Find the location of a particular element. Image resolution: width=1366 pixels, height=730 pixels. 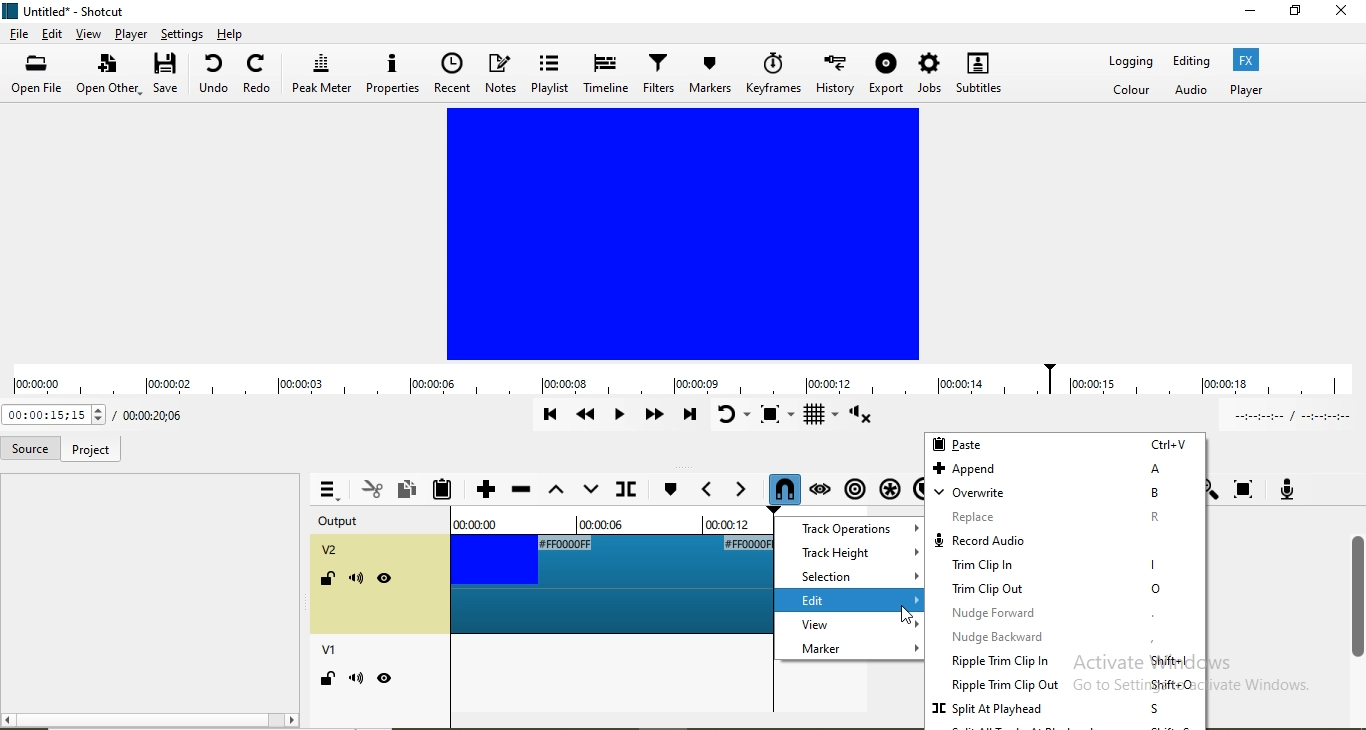

overwrite is located at coordinates (588, 490).